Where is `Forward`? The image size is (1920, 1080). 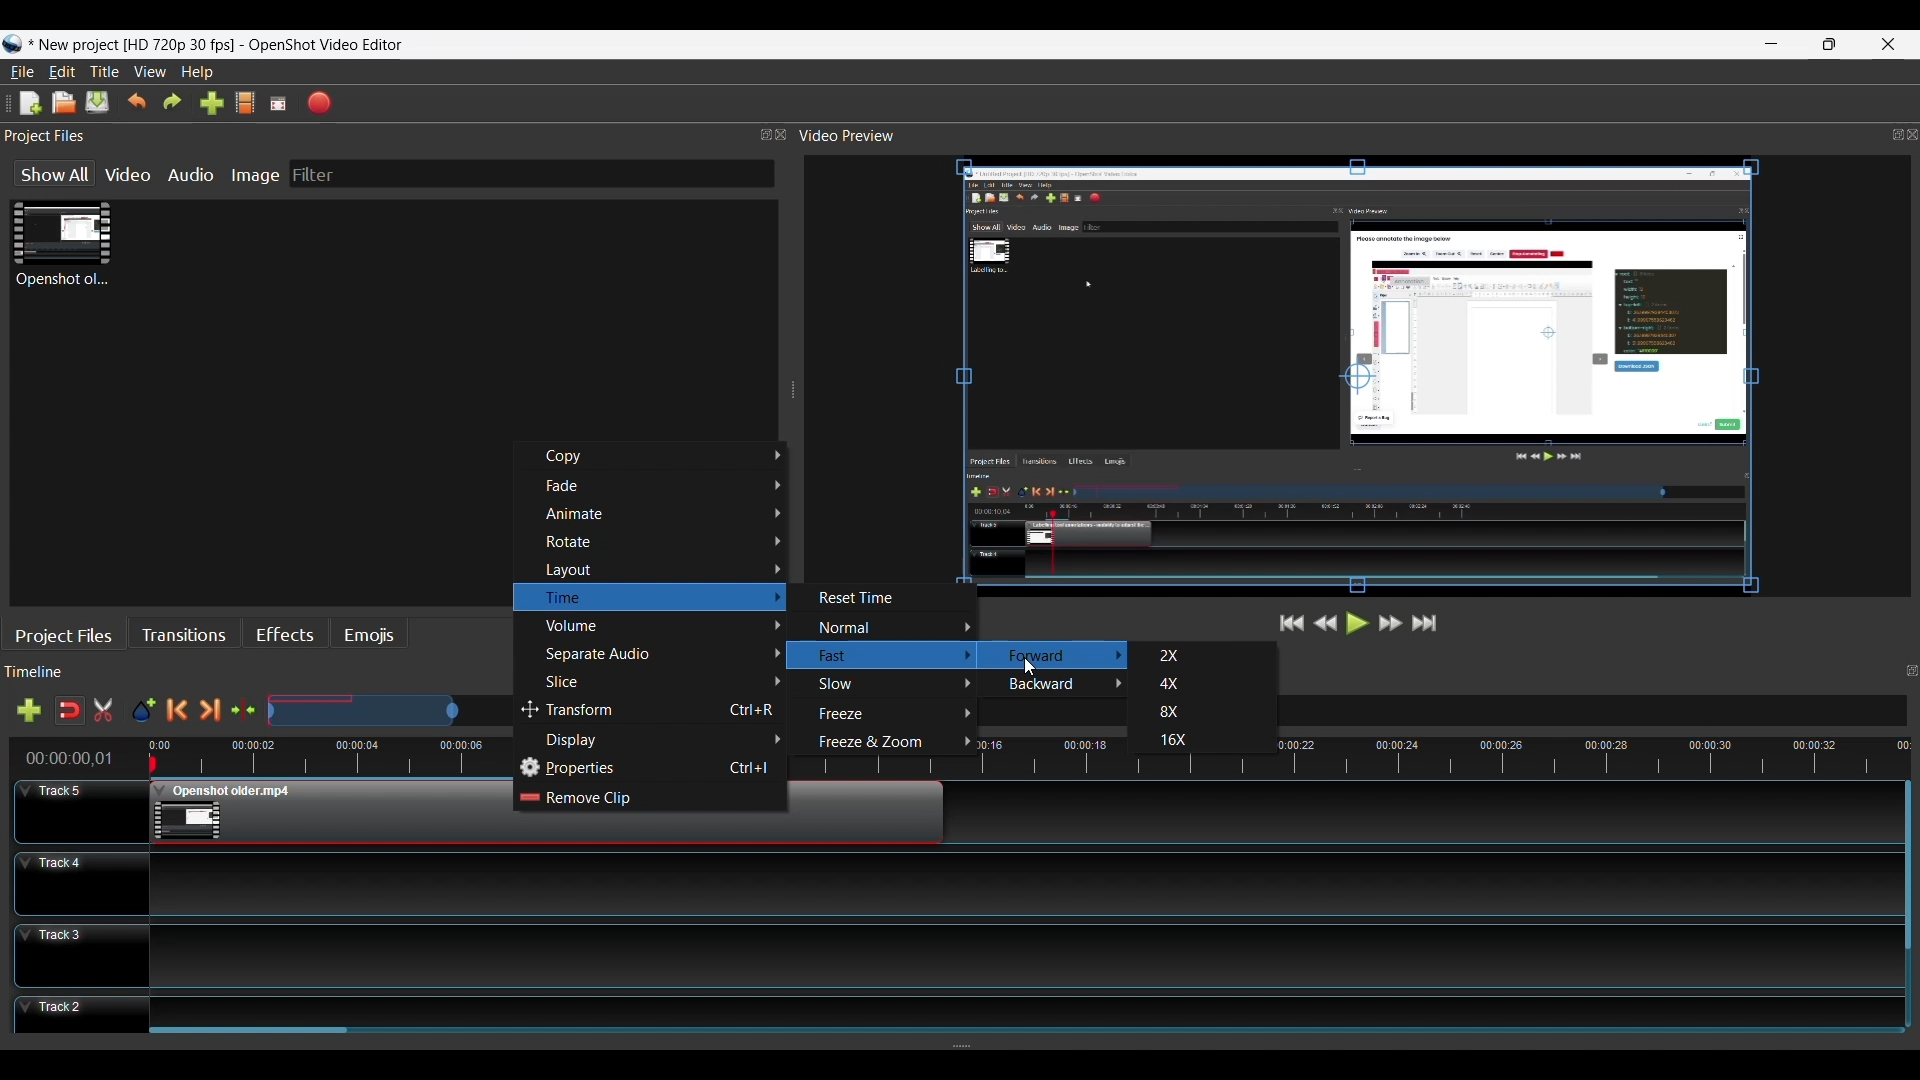 Forward is located at coordinates (1057, 657).